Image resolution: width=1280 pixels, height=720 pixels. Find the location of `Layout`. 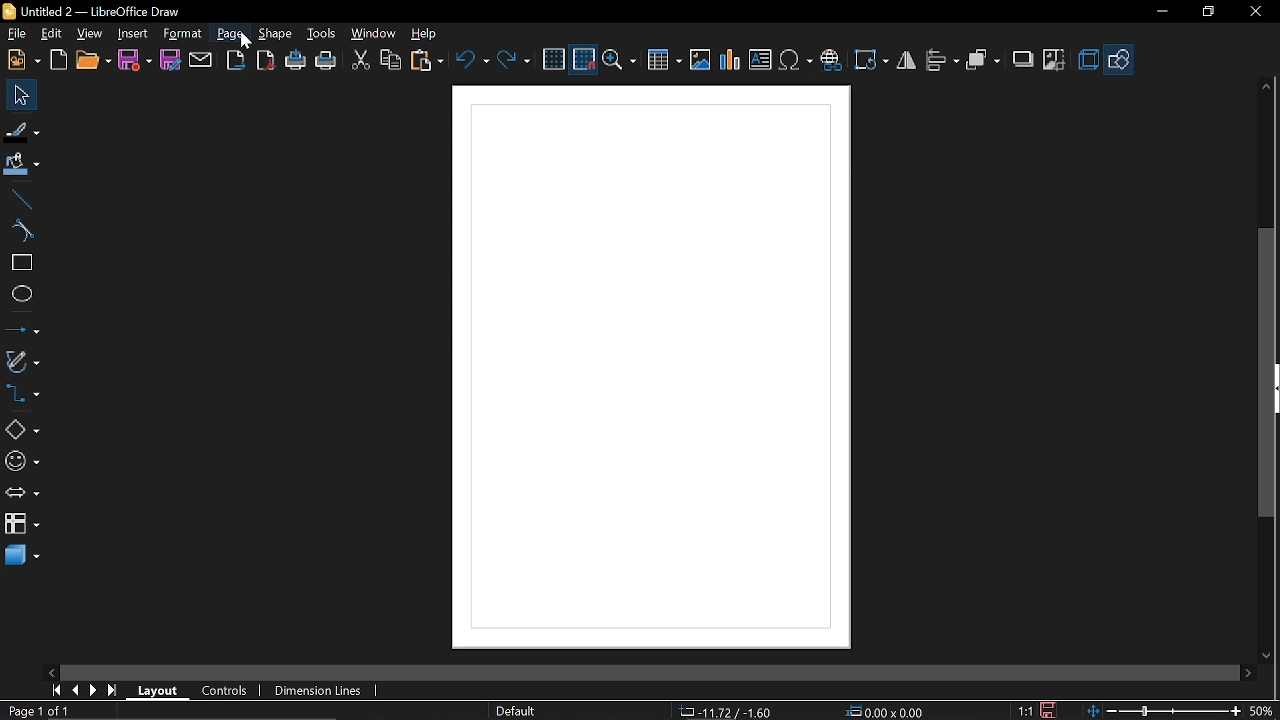

Layout is located at coordinates (158, 689).